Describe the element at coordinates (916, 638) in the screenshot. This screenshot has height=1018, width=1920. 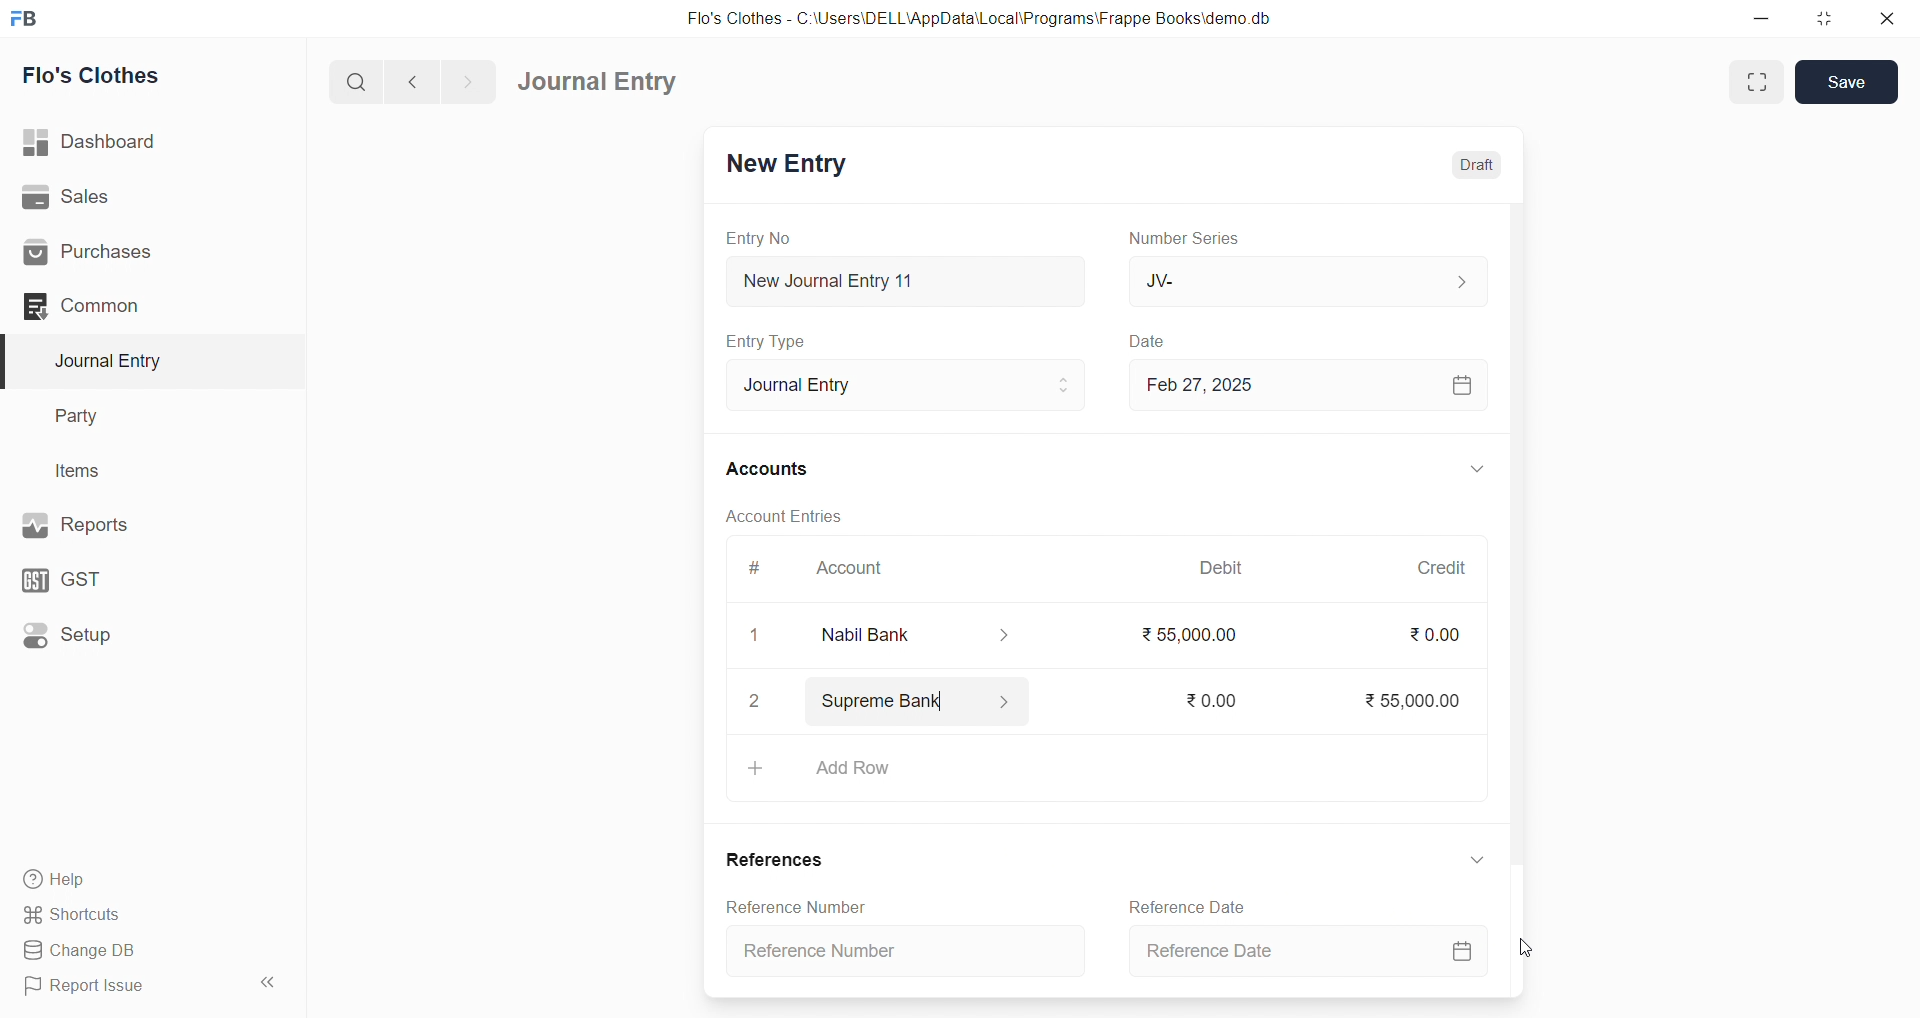
I see `Nabil Bank` at that location.